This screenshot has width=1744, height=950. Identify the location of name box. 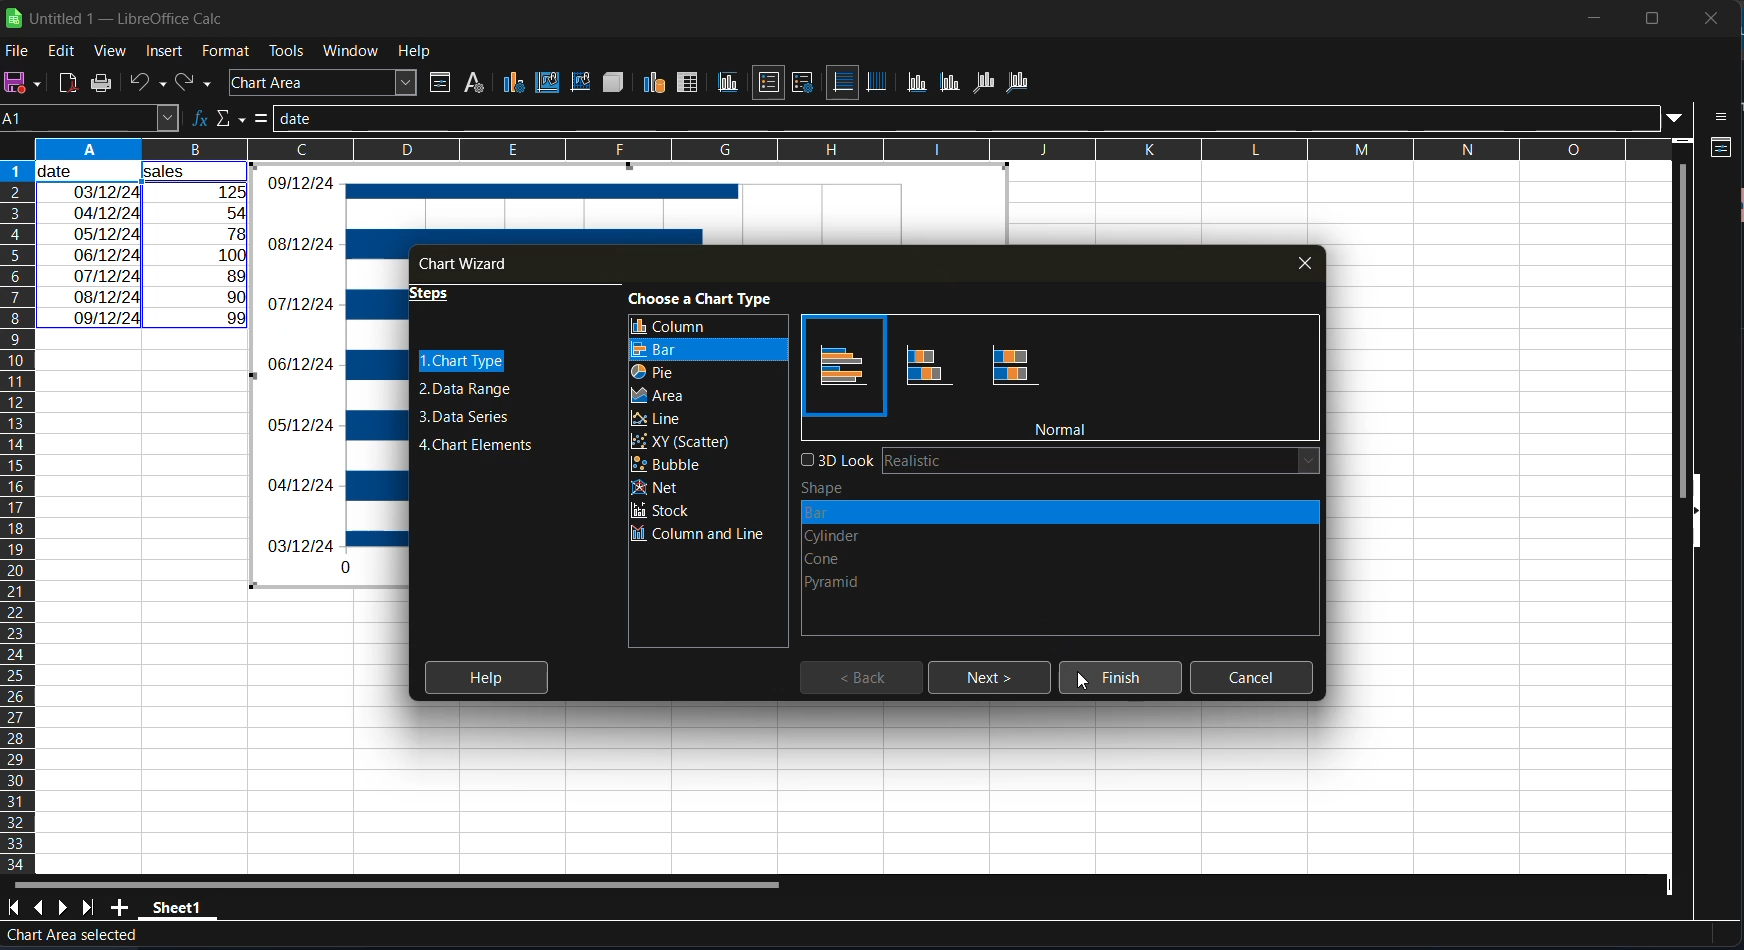
(89, 116).